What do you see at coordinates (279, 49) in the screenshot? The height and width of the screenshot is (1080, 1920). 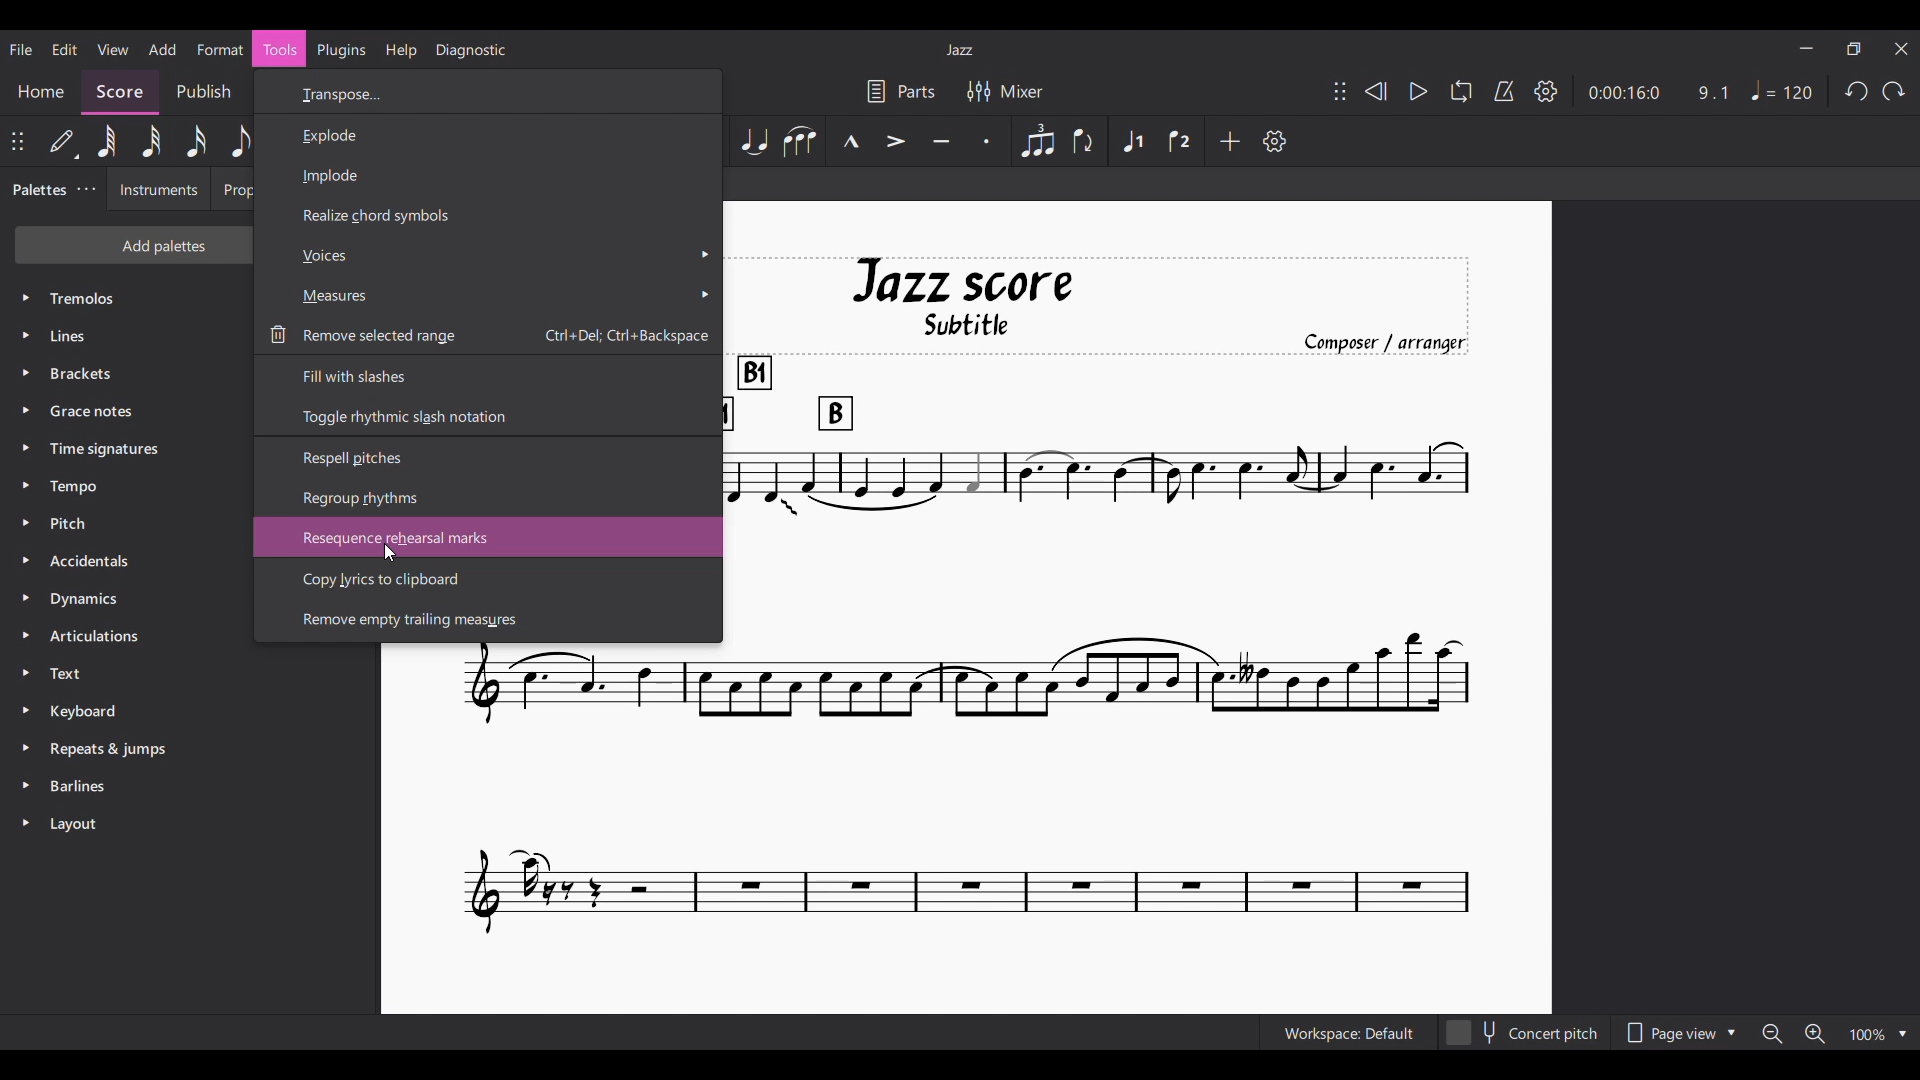 I see `Tools, highlighted as current selection` at bounding box center [279, 49].